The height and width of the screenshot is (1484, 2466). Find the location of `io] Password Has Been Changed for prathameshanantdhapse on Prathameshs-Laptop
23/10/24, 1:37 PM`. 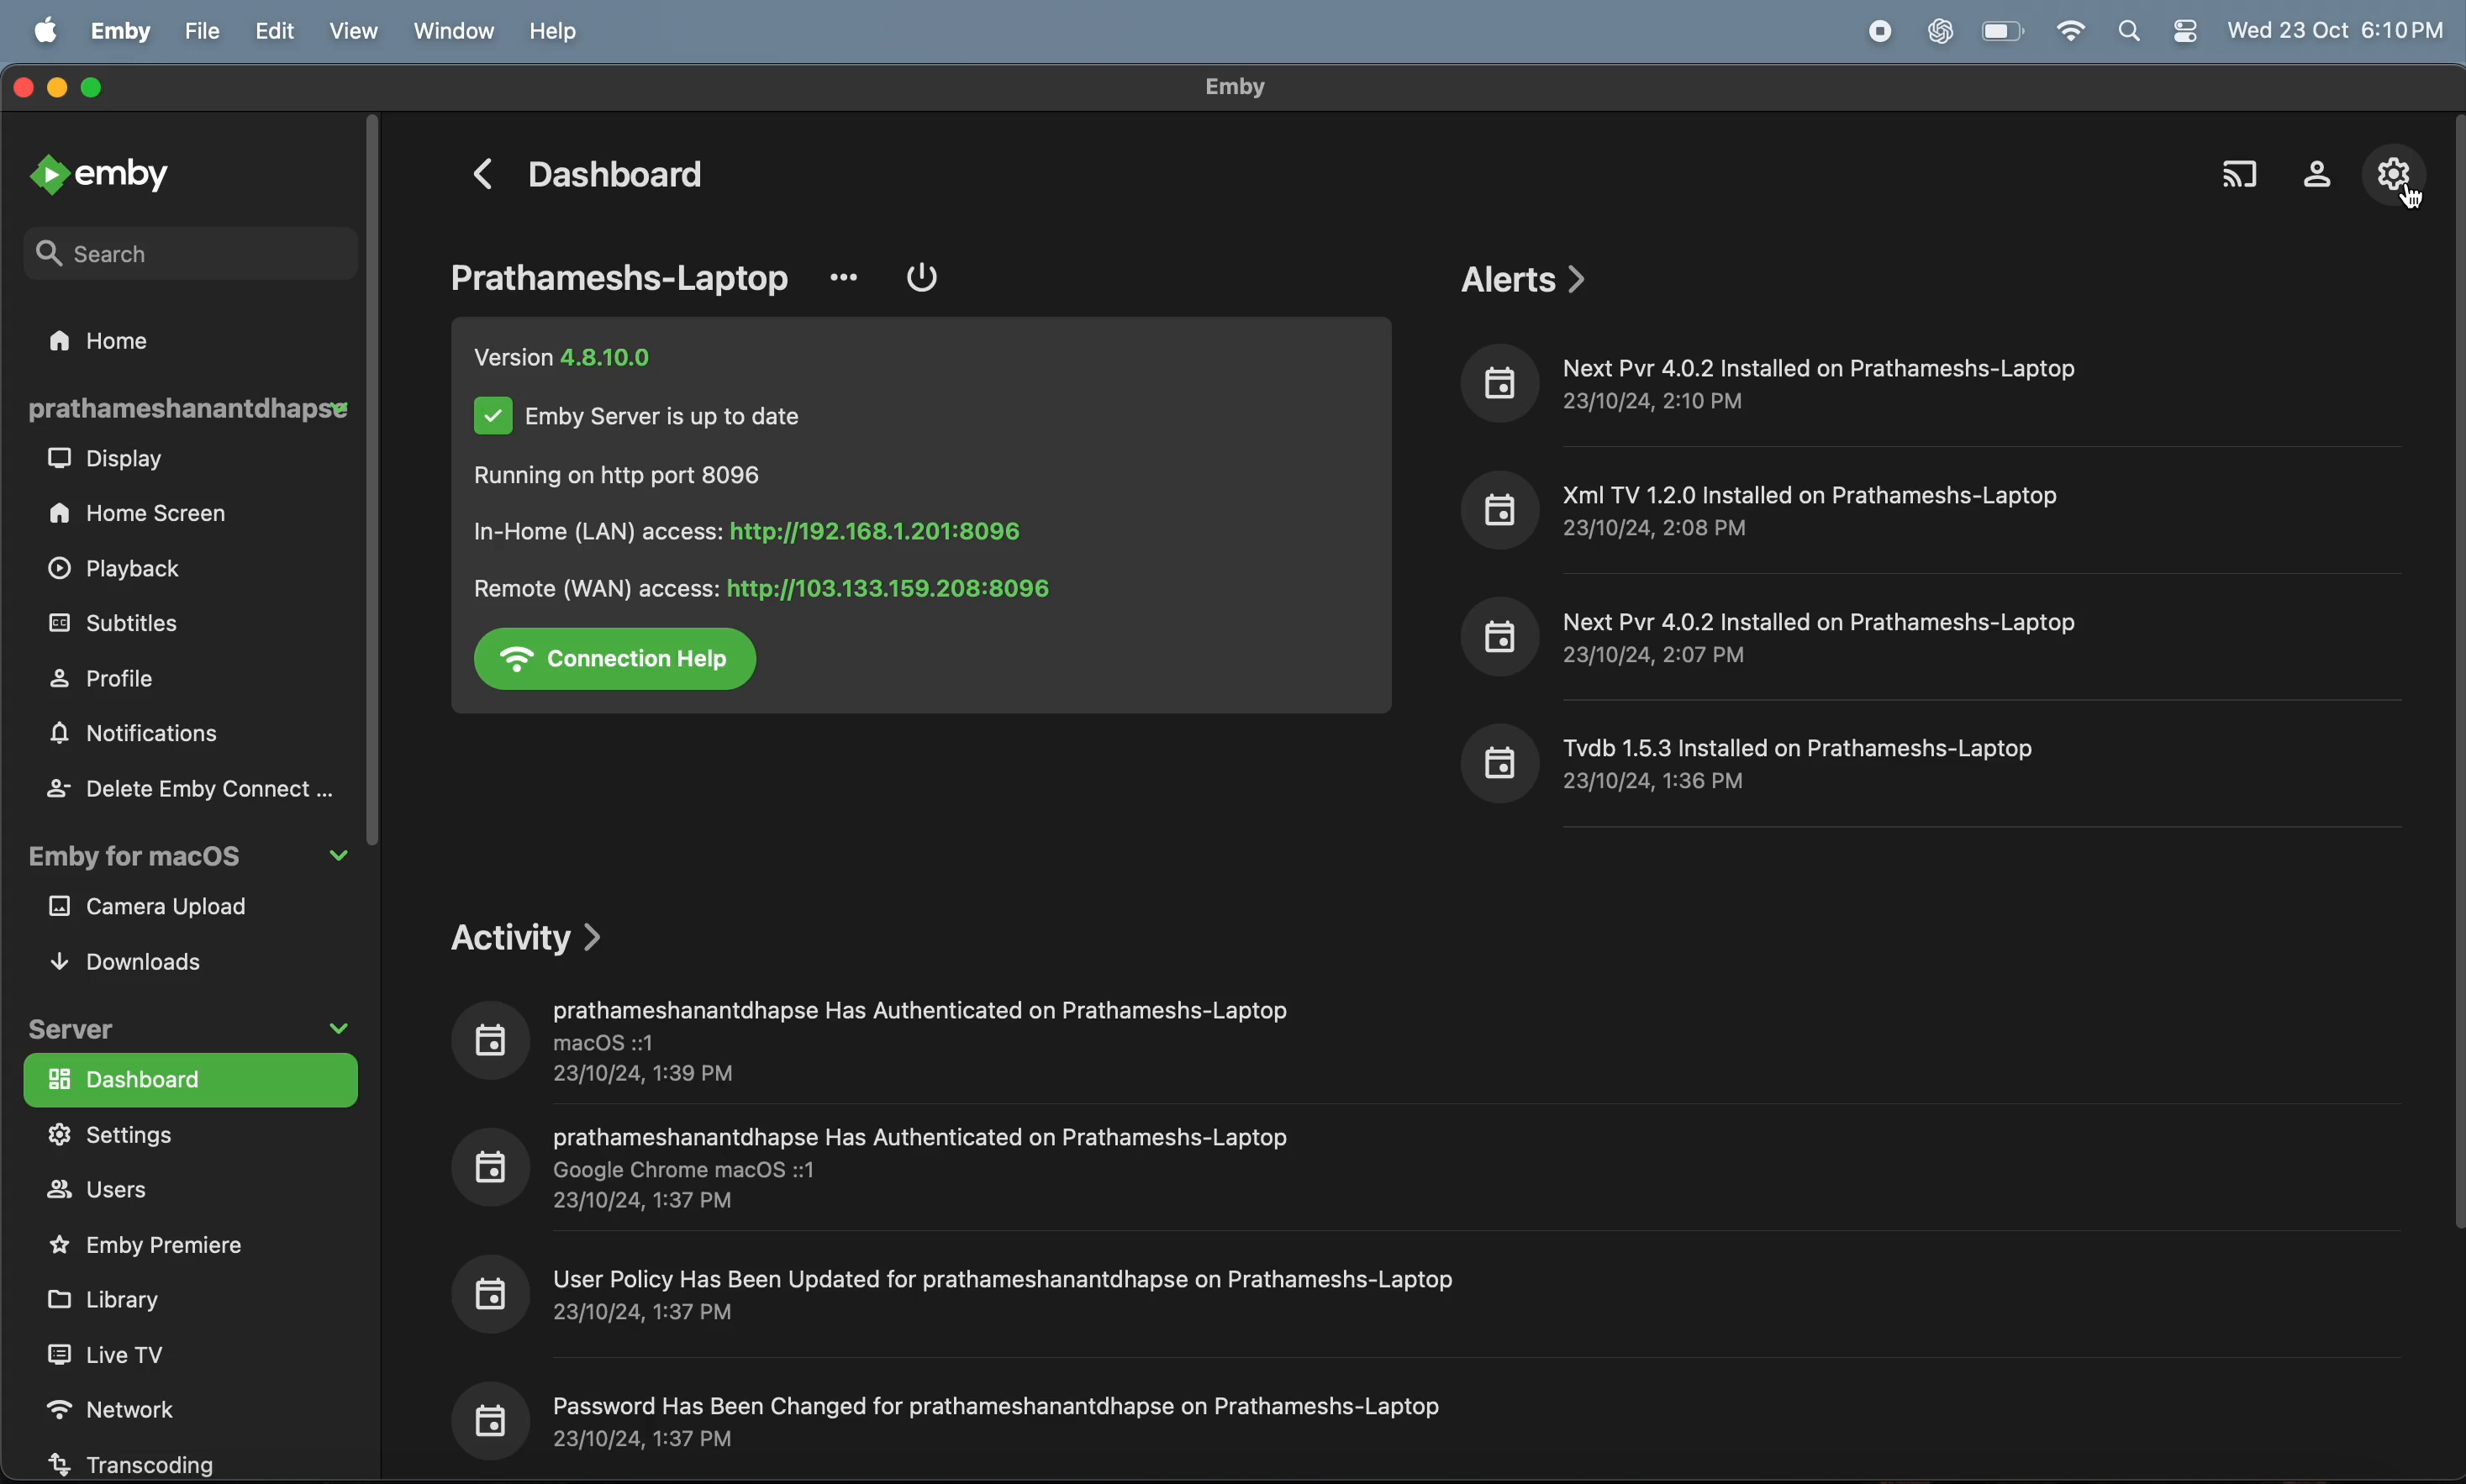

io] Password Has Been Changed for prathameshanantdhapse on Prathameshs-Laptop
23/10/24, 1:37 PM is located at coordinates (978, 1417).